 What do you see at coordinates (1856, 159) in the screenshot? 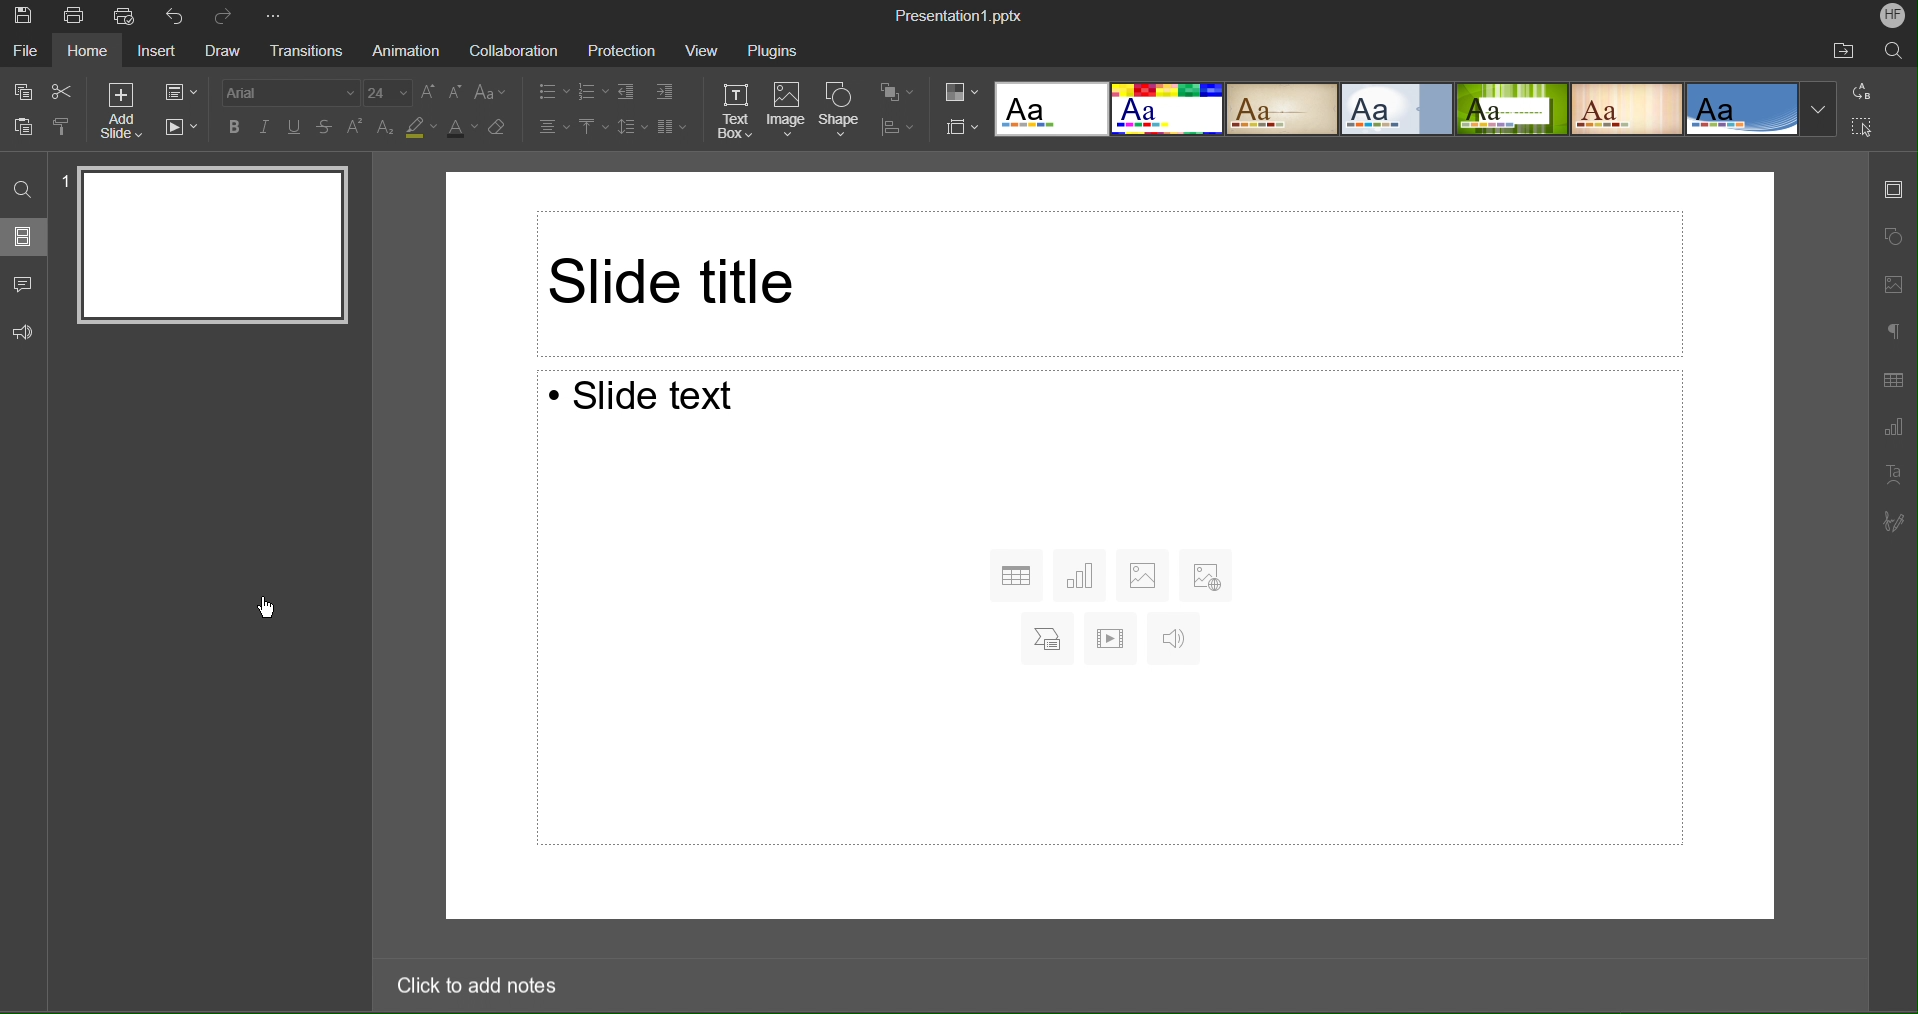
I see `scroll up` at bounding box center [1856, 159].